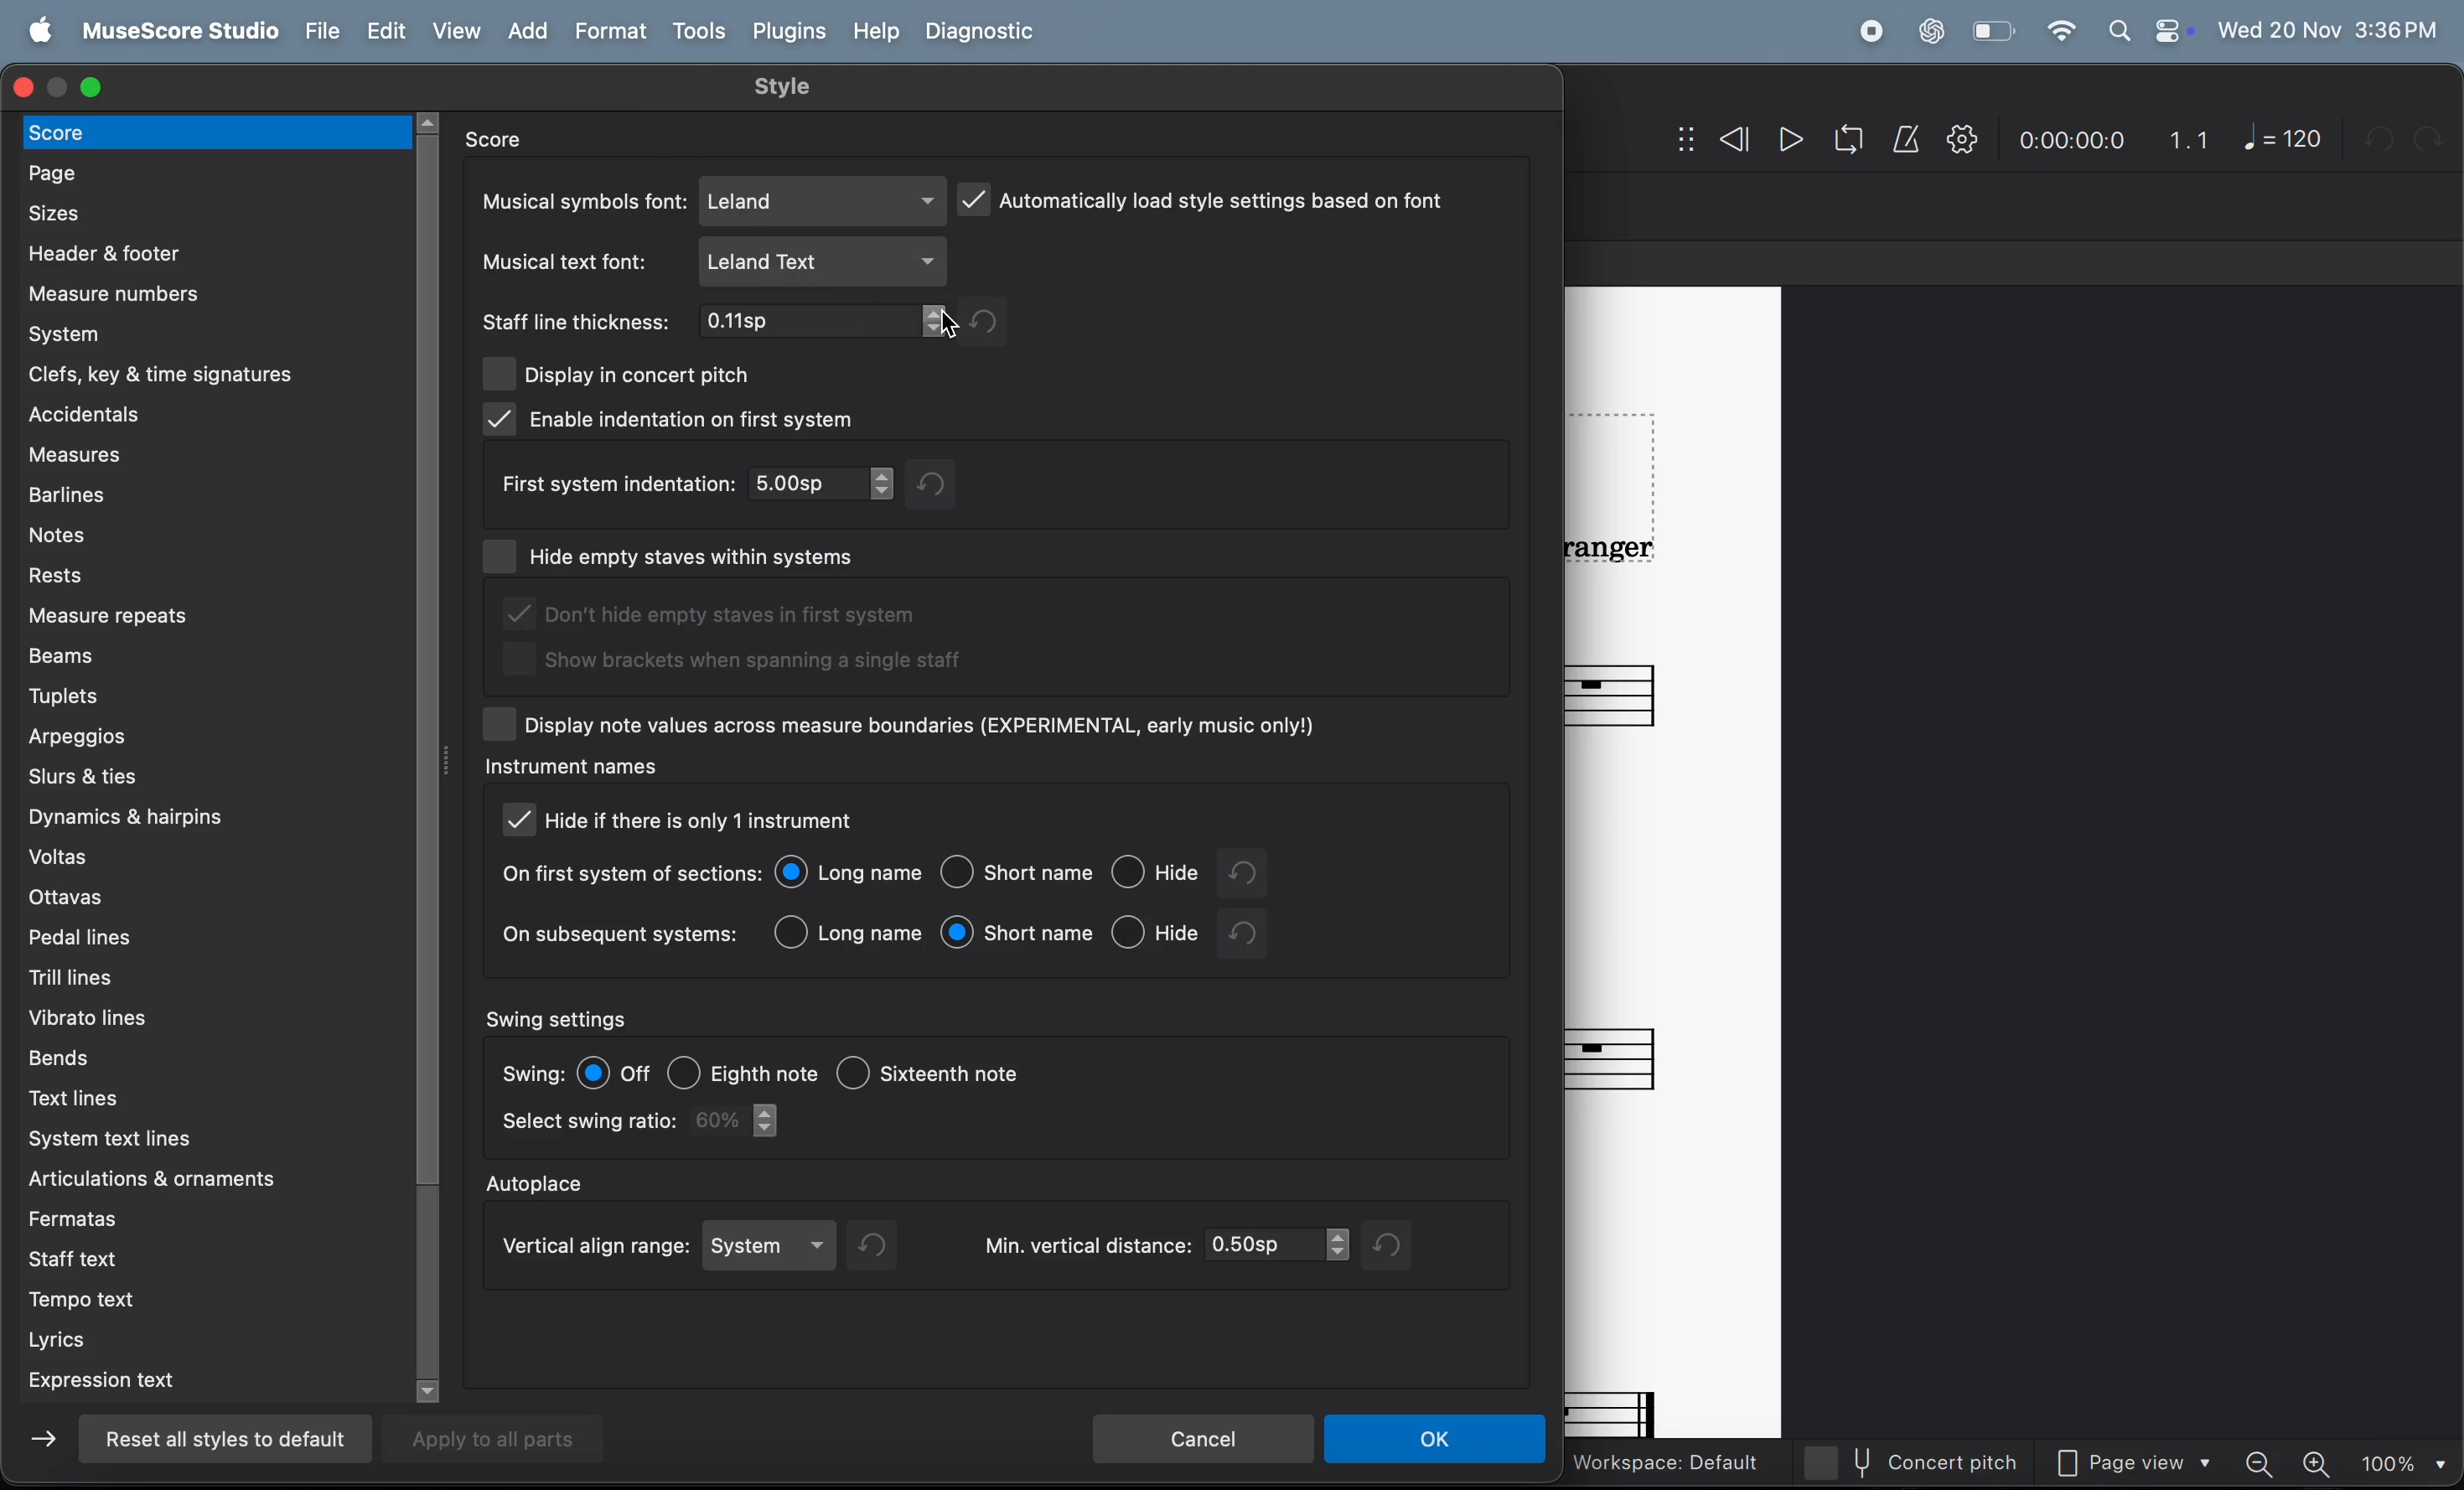 Image resolution: width=2464 pixels, height=1490 pixels. I want to click on date and time, so click(2329, 26).